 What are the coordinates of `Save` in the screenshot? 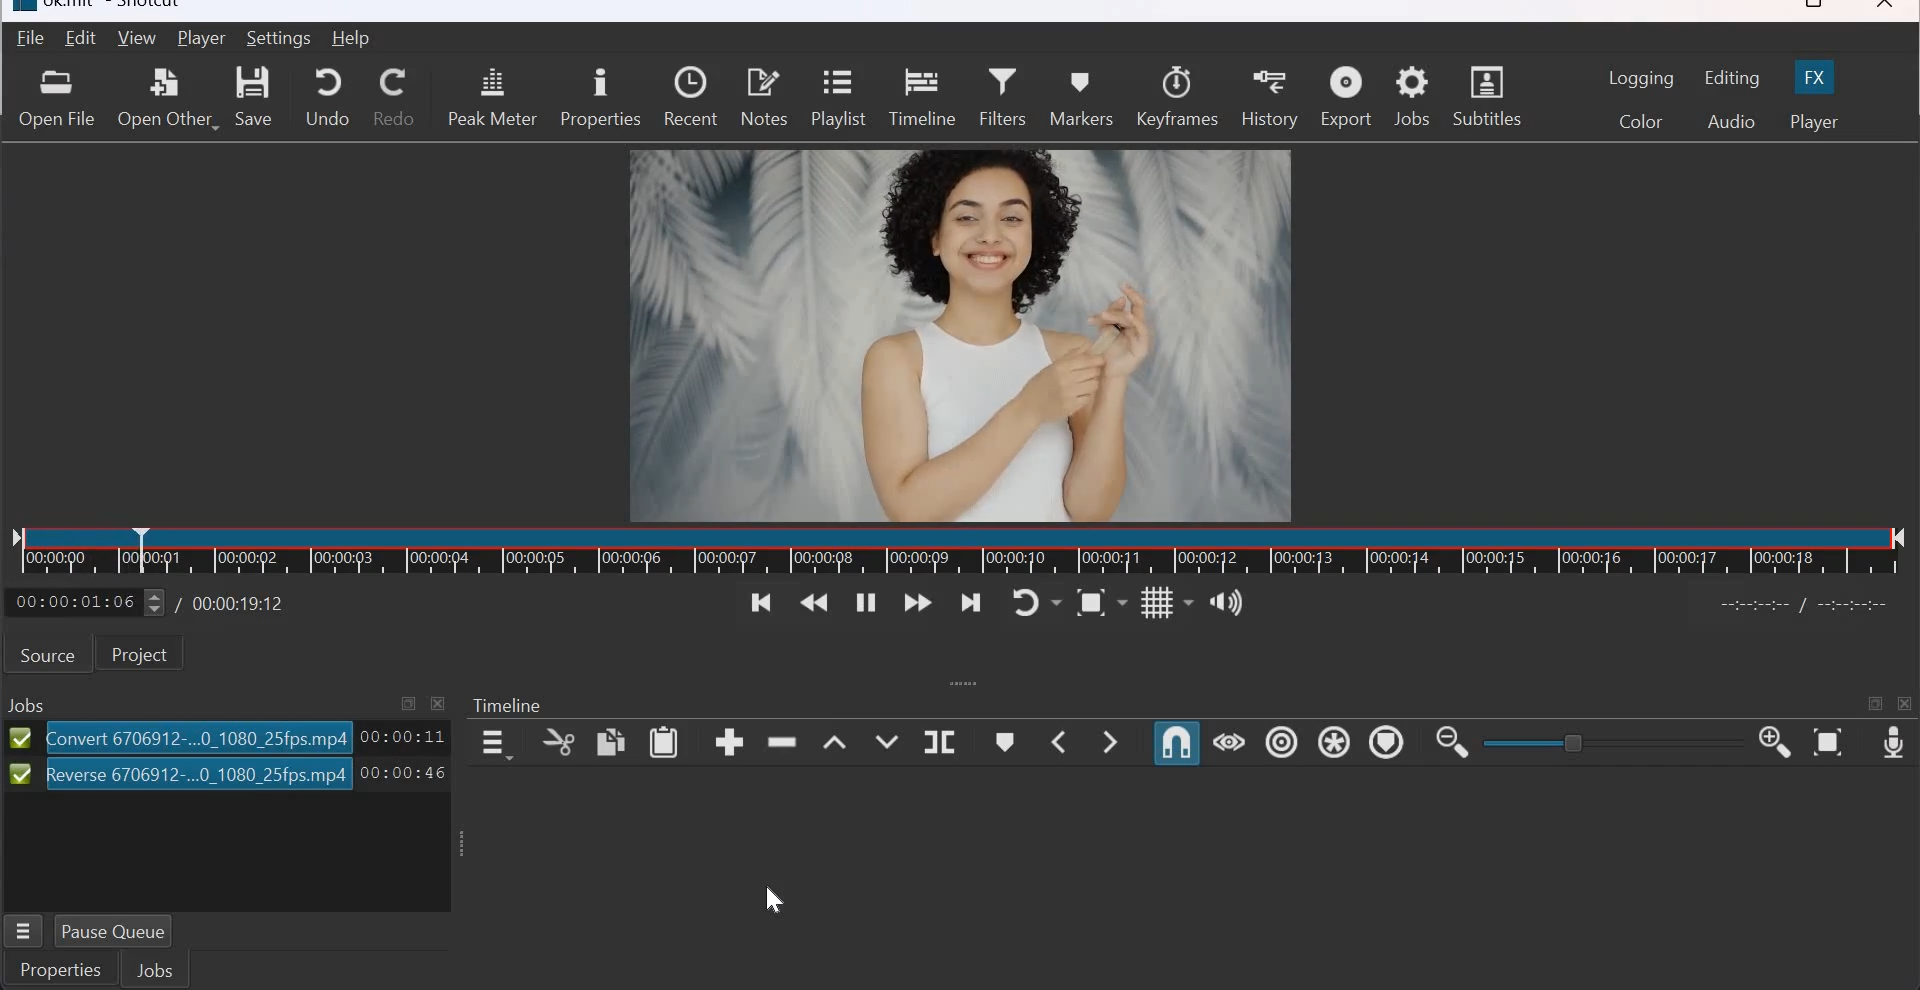 It's located at (258, 96).